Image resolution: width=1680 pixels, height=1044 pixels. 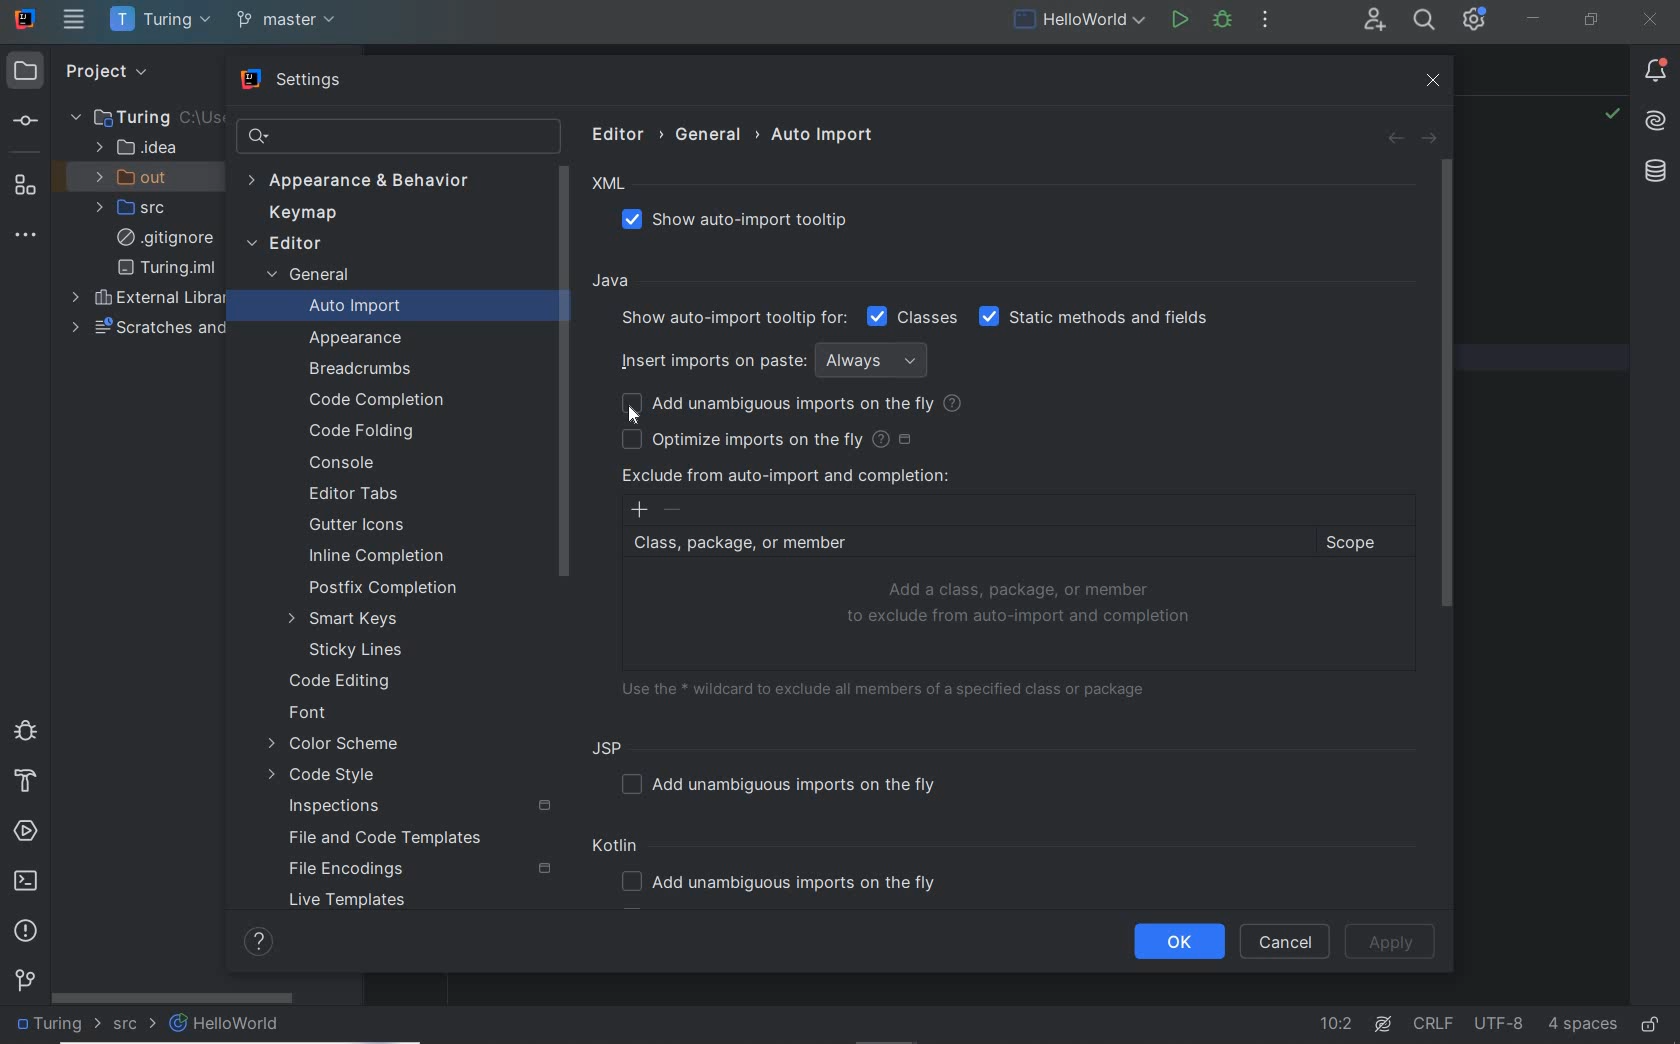 What do you see at coordinates (173, 995) in the screenshot?
I see `SCROLLBAR` at bounding box center [173, 995].